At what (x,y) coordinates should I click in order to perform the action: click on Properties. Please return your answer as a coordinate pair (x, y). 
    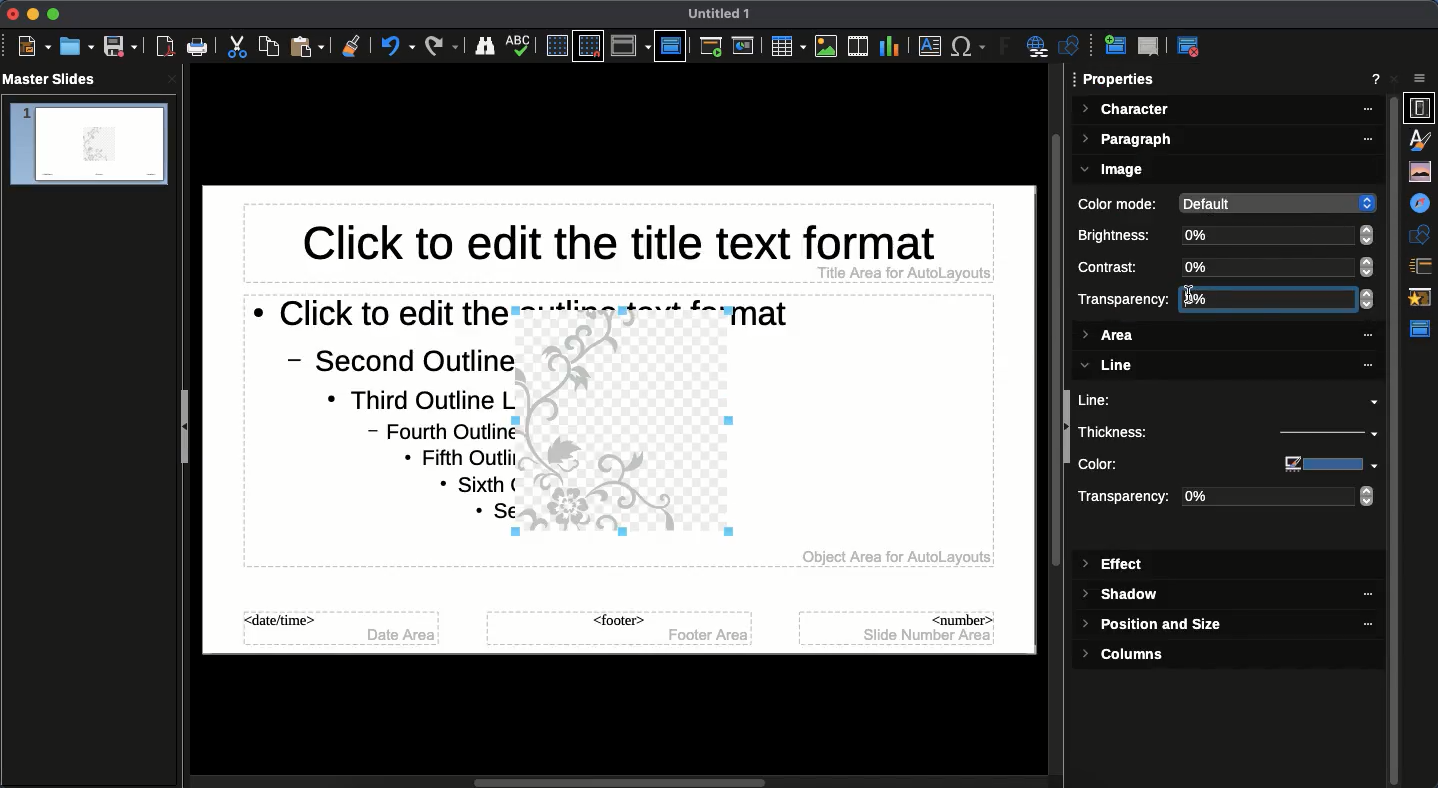
    Looking at the image, I should click on (1120, 80).